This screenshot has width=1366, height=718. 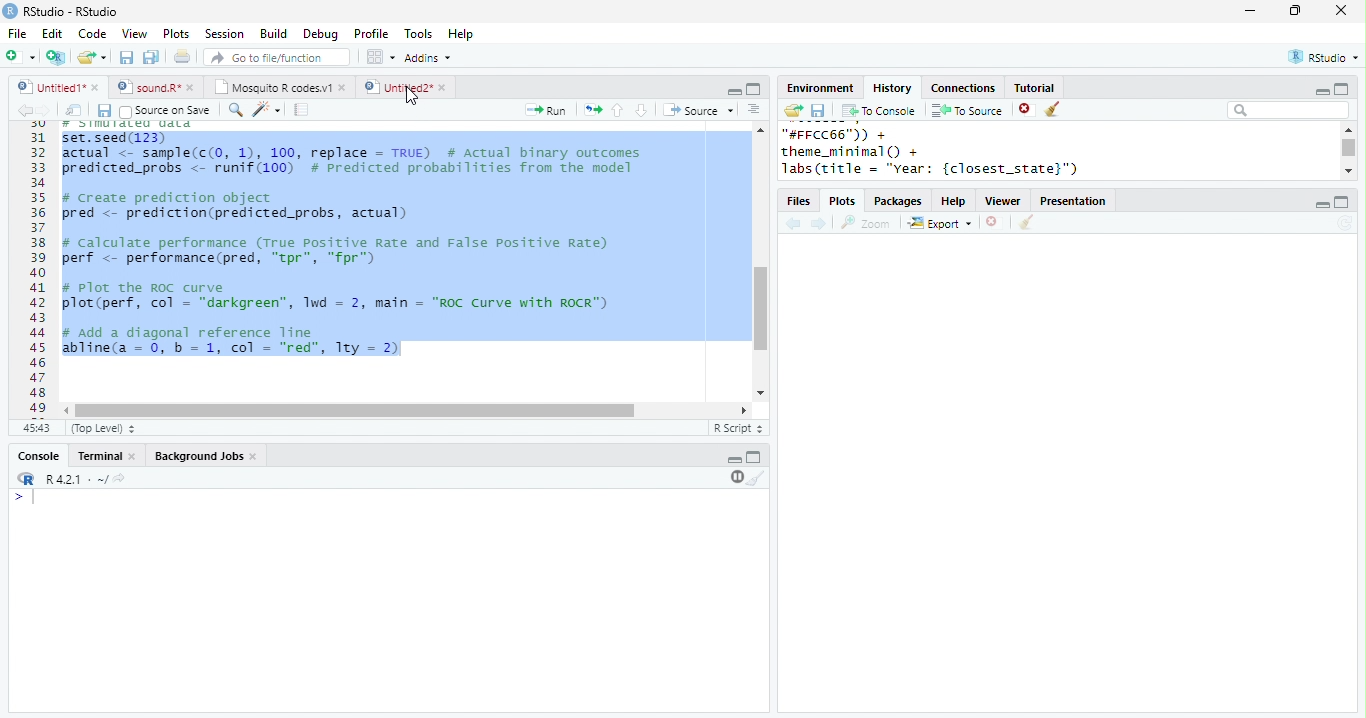 What do you see at coordinates (759, 129) in the screenshot?
I see `scroll up` at bounding box center [759, 129].